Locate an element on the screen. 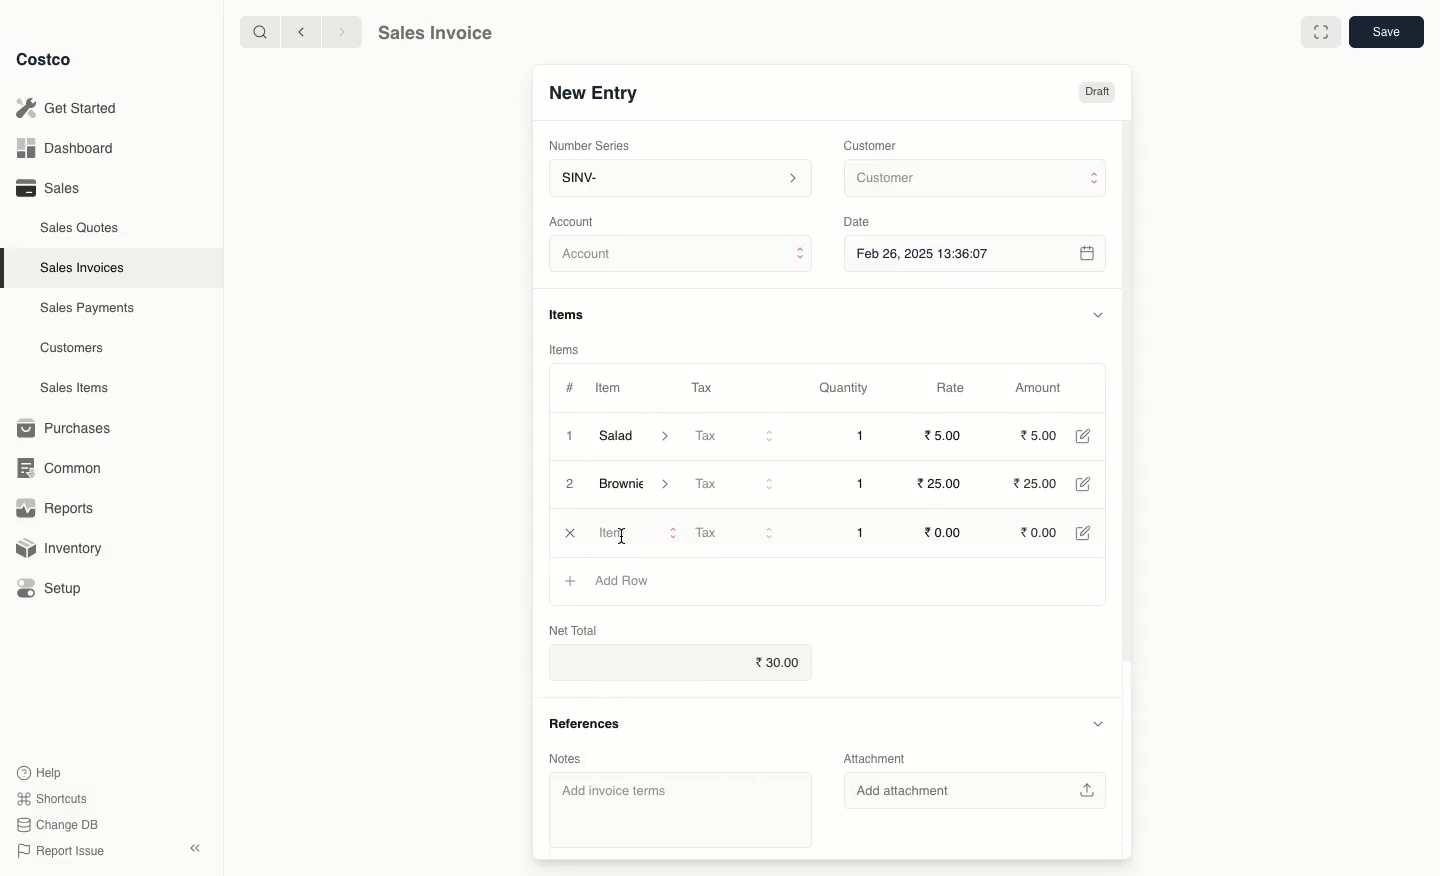 The height and width of the screenshot is (876, 1440). Purchases is located at coordinates (69, 428).